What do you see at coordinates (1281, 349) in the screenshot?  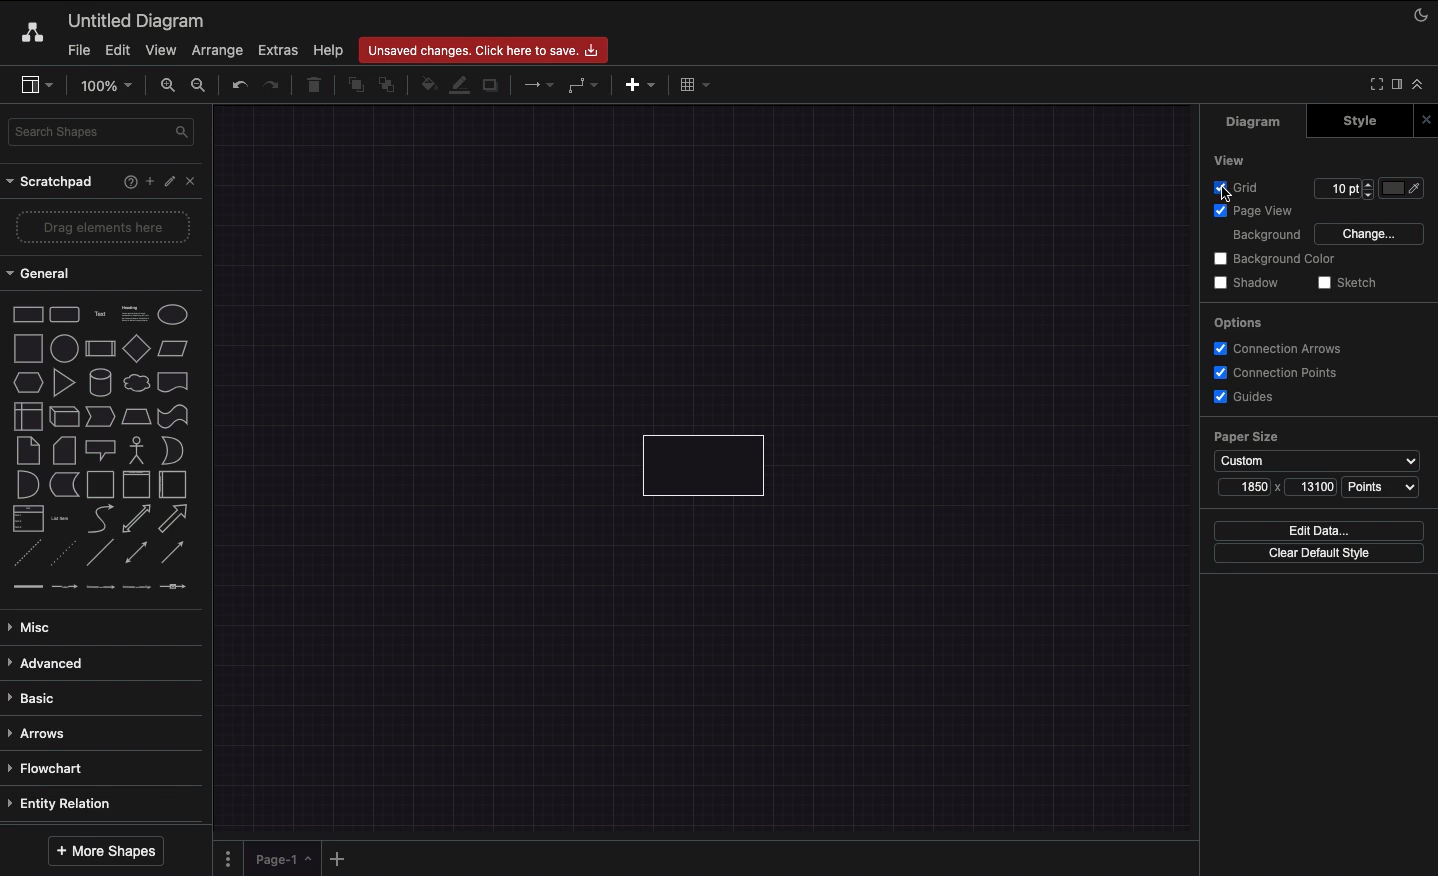 I see `Connection arrows` at bounding box center [1281, 349].